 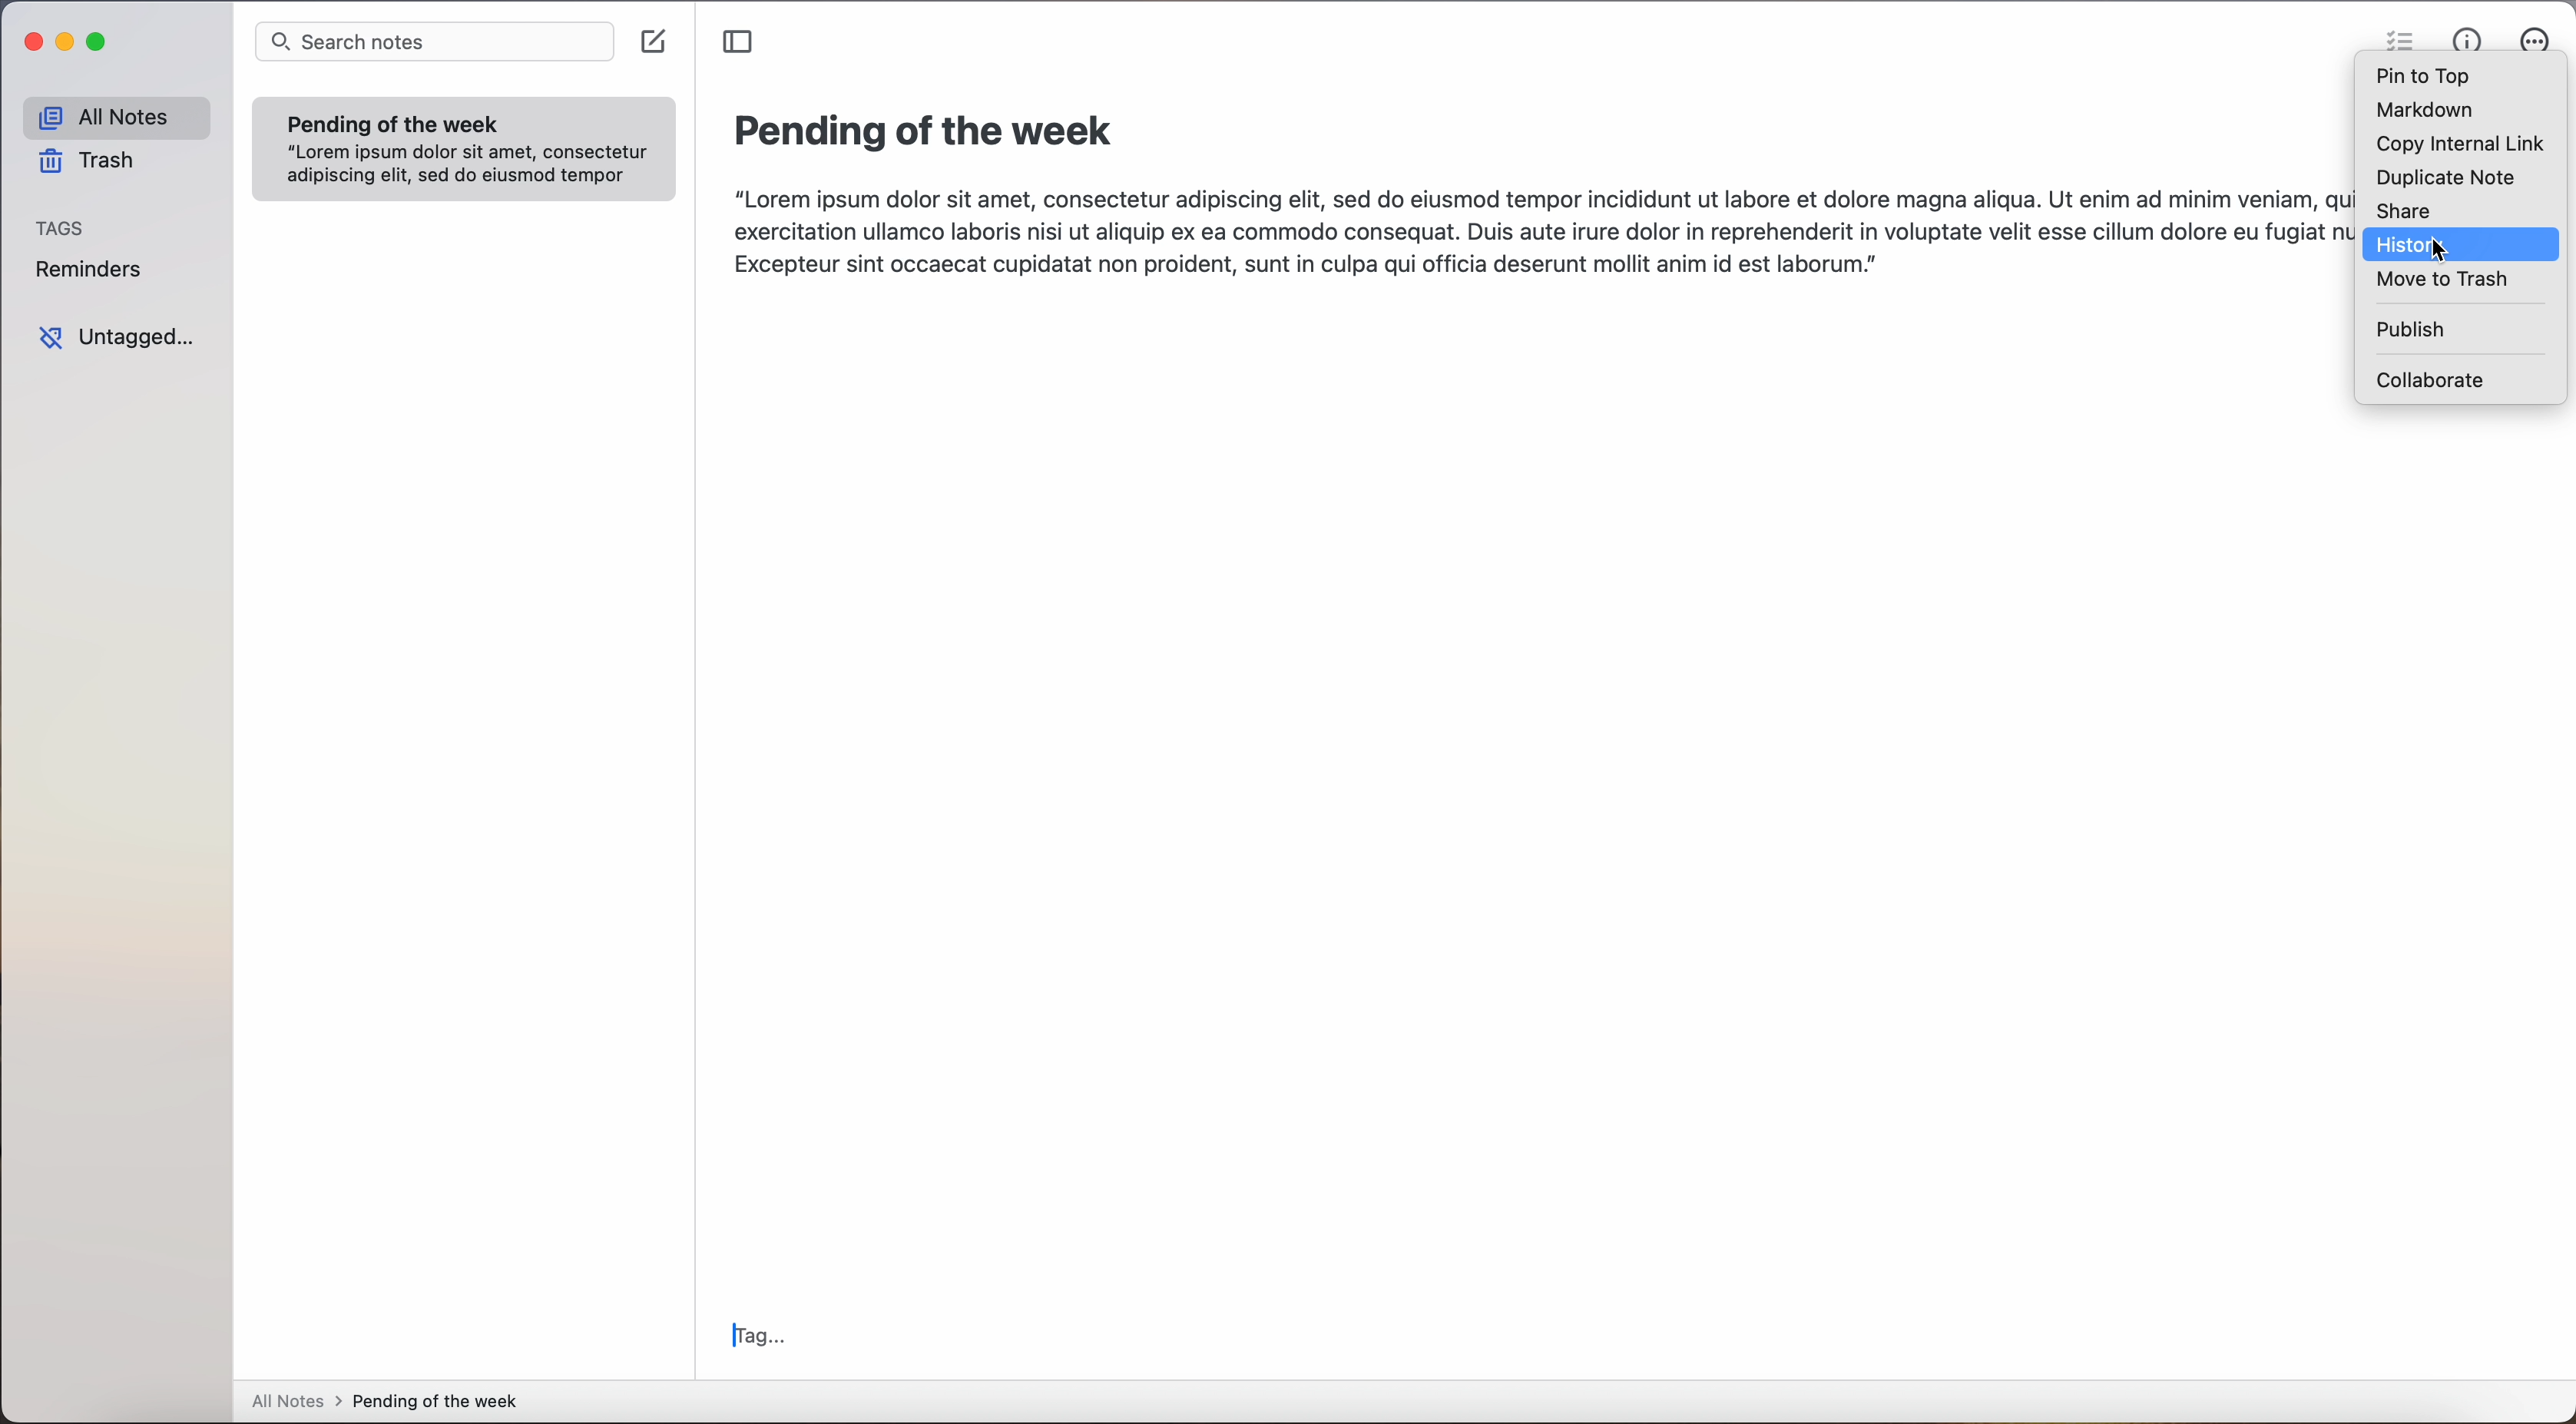 I want to click on maximize Simplenote, so click(x=103, y=42).